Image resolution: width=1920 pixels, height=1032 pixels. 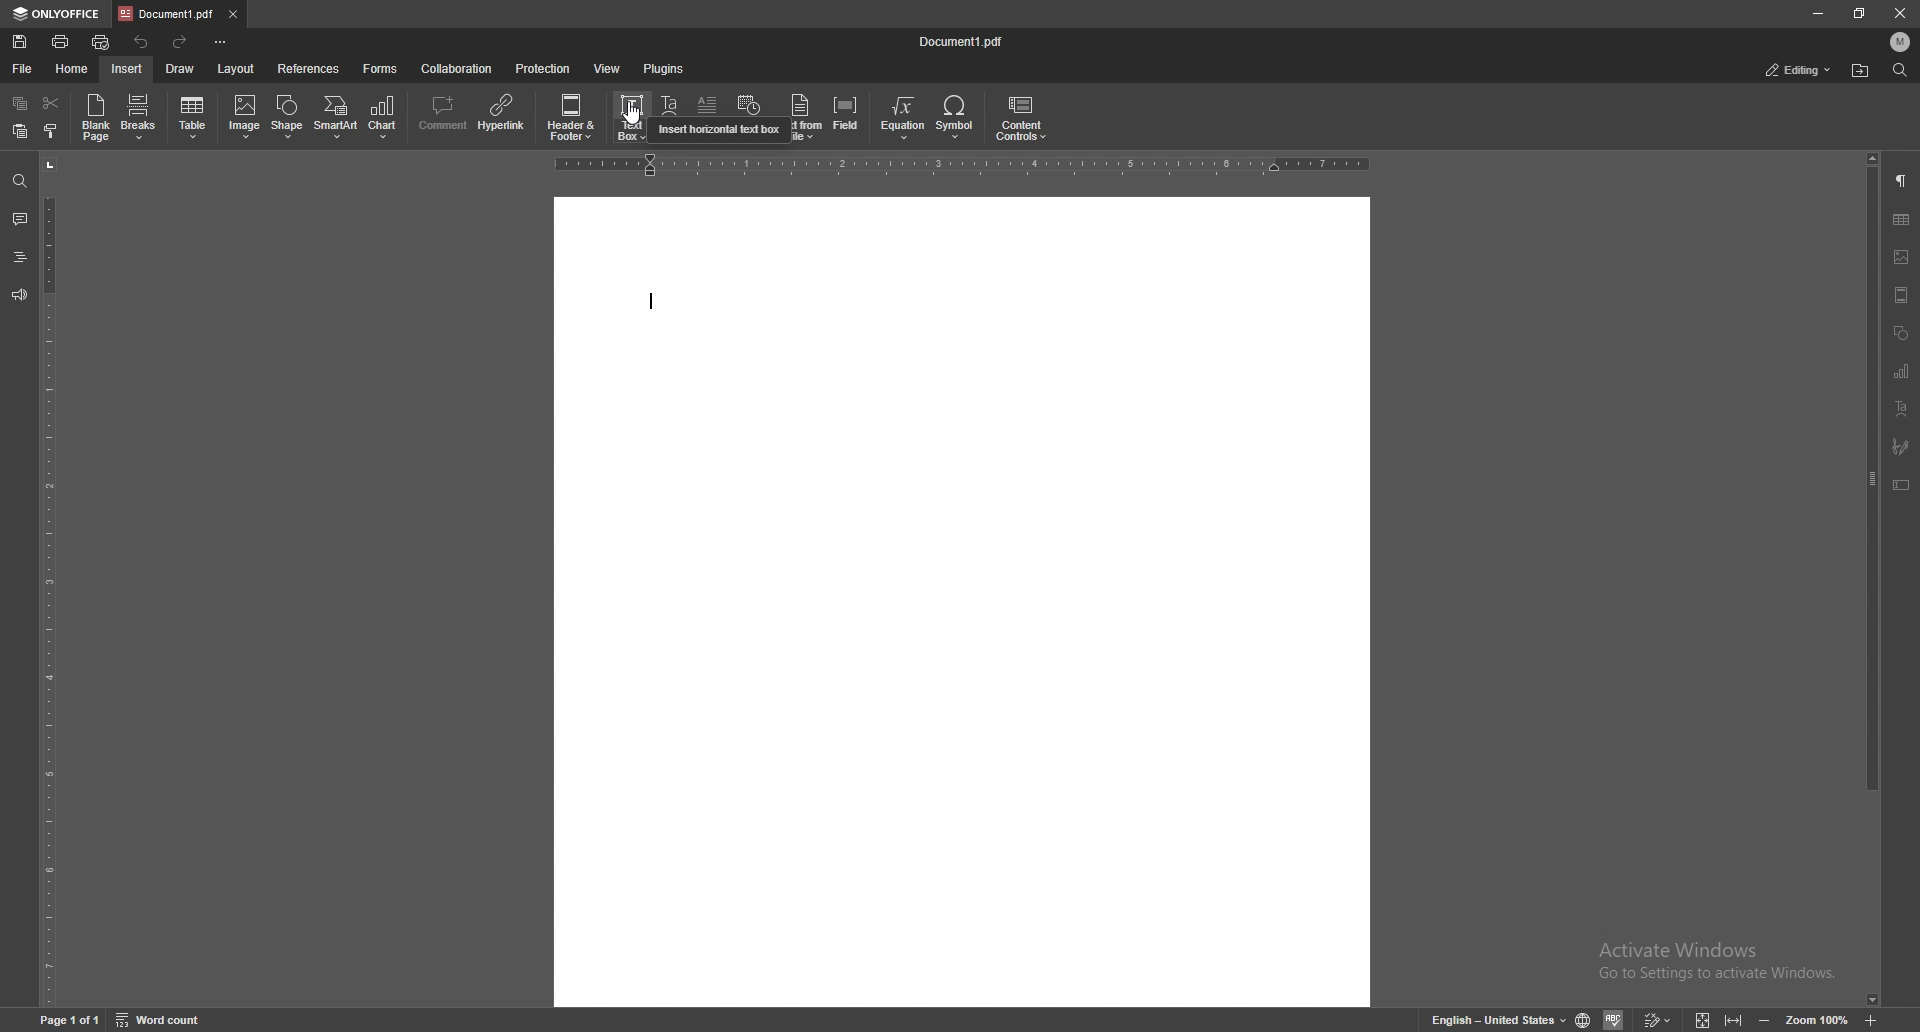 What do you see at coordinates (139, 117) in the screenshot?
I see `breaks` at bounding box center [139, 117].